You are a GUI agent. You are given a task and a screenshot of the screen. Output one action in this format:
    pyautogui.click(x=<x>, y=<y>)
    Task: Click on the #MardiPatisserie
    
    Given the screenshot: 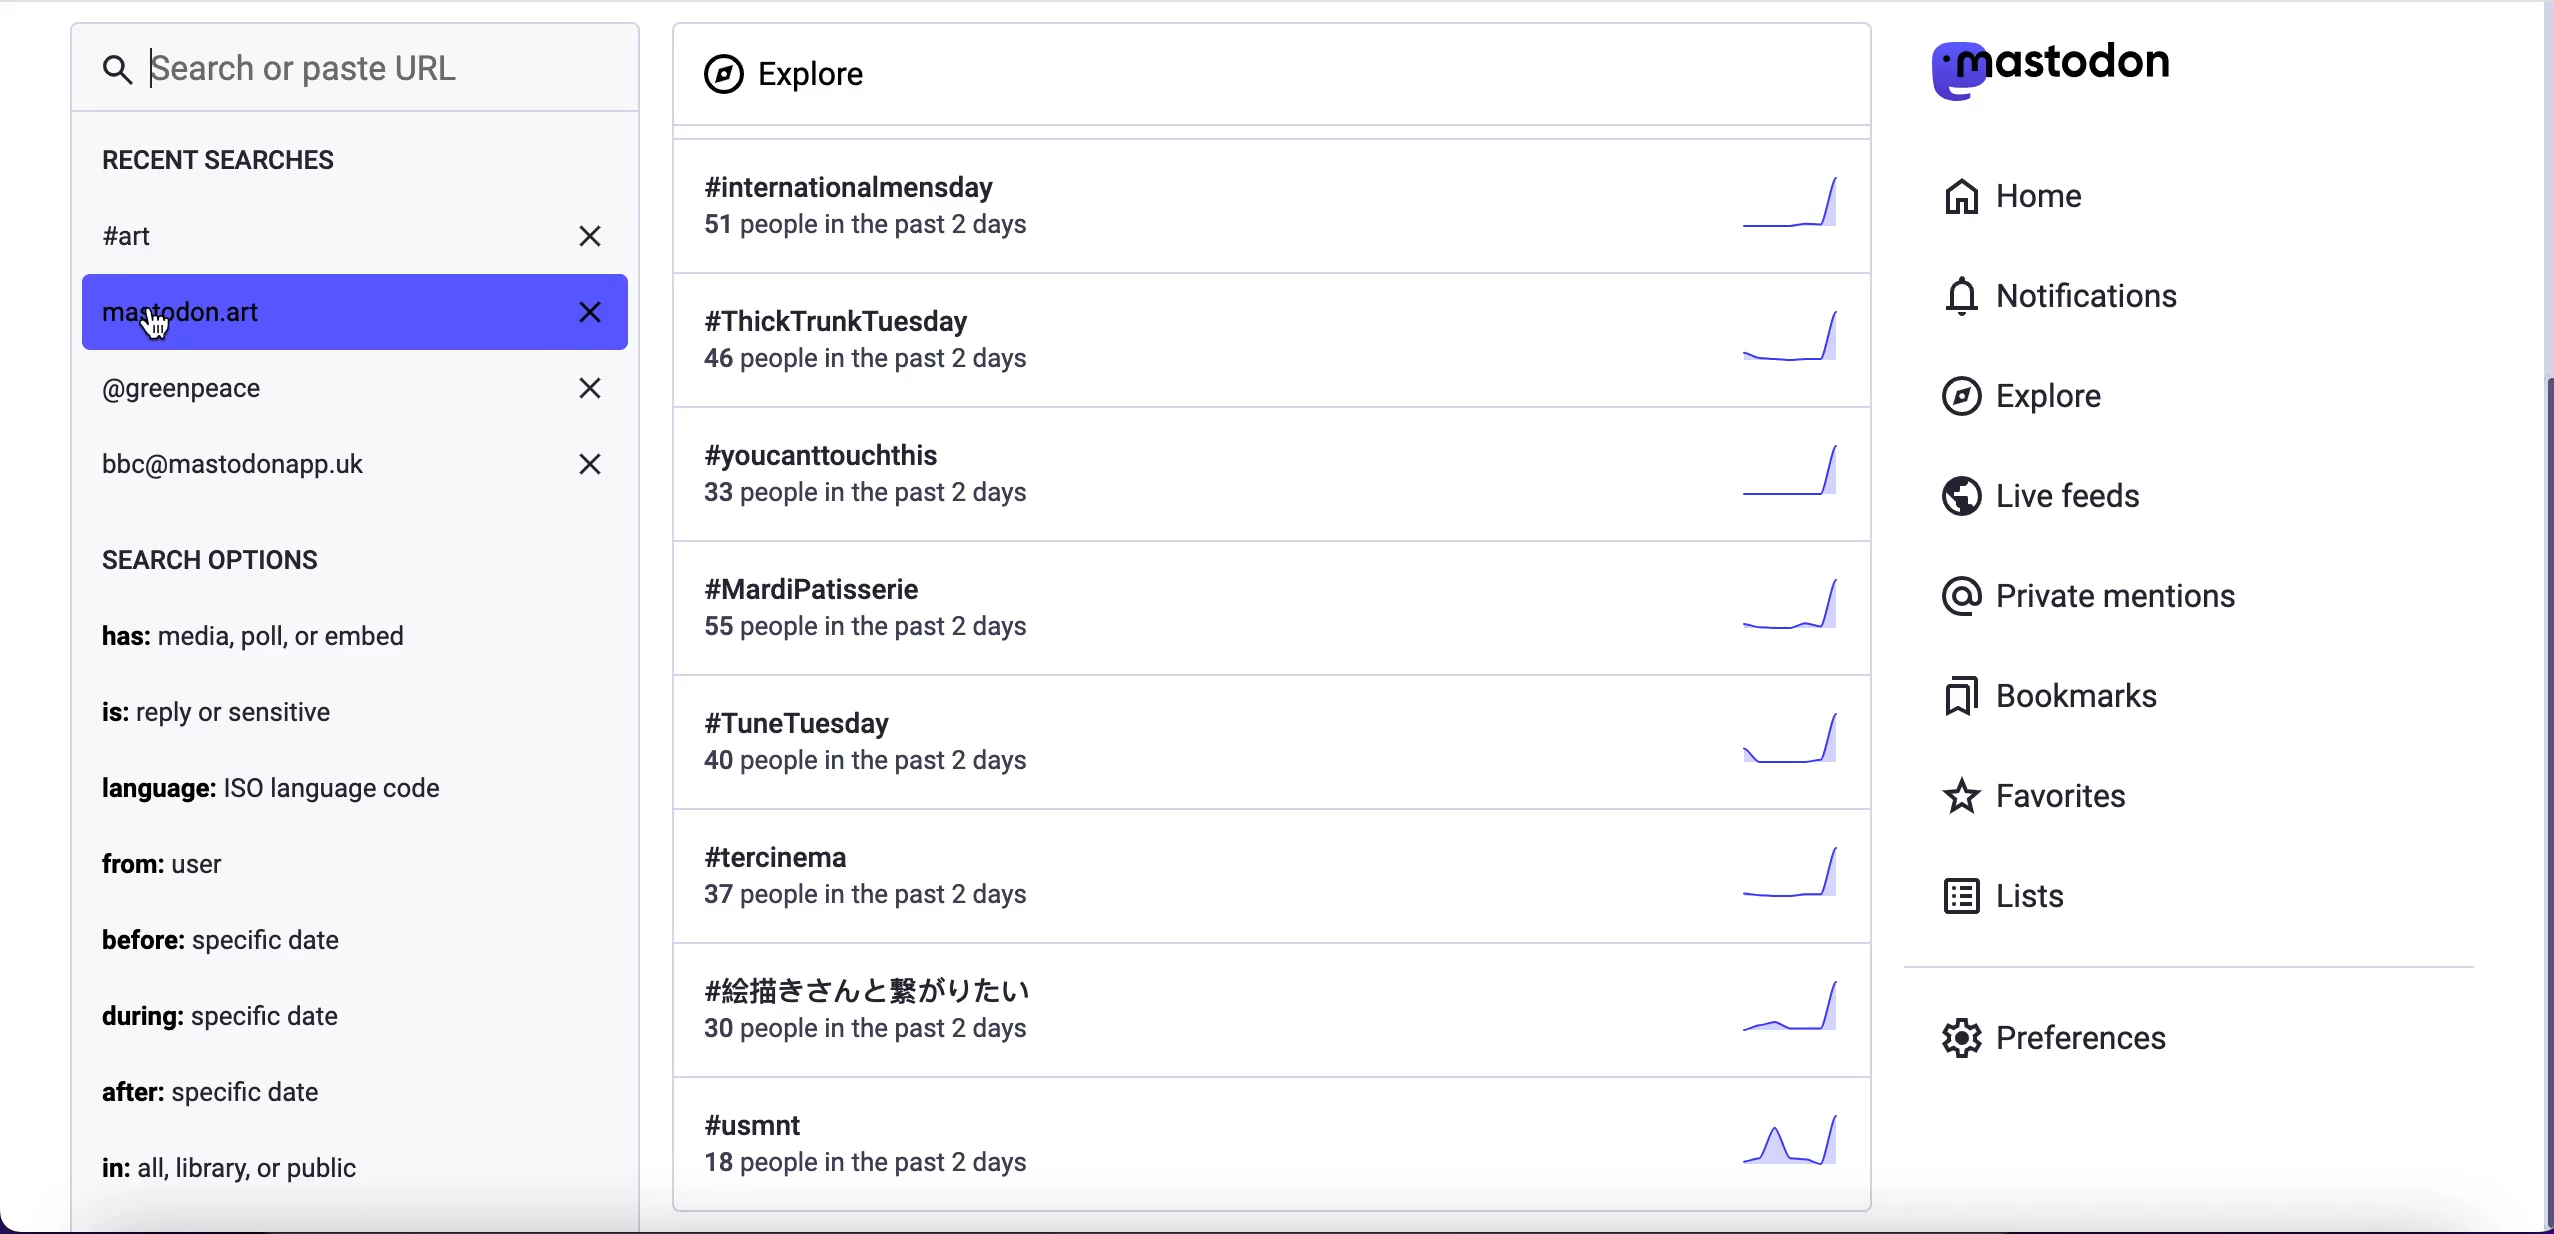 What is the action you would take?
    pyautogui.click(x=1260, y=609)
    